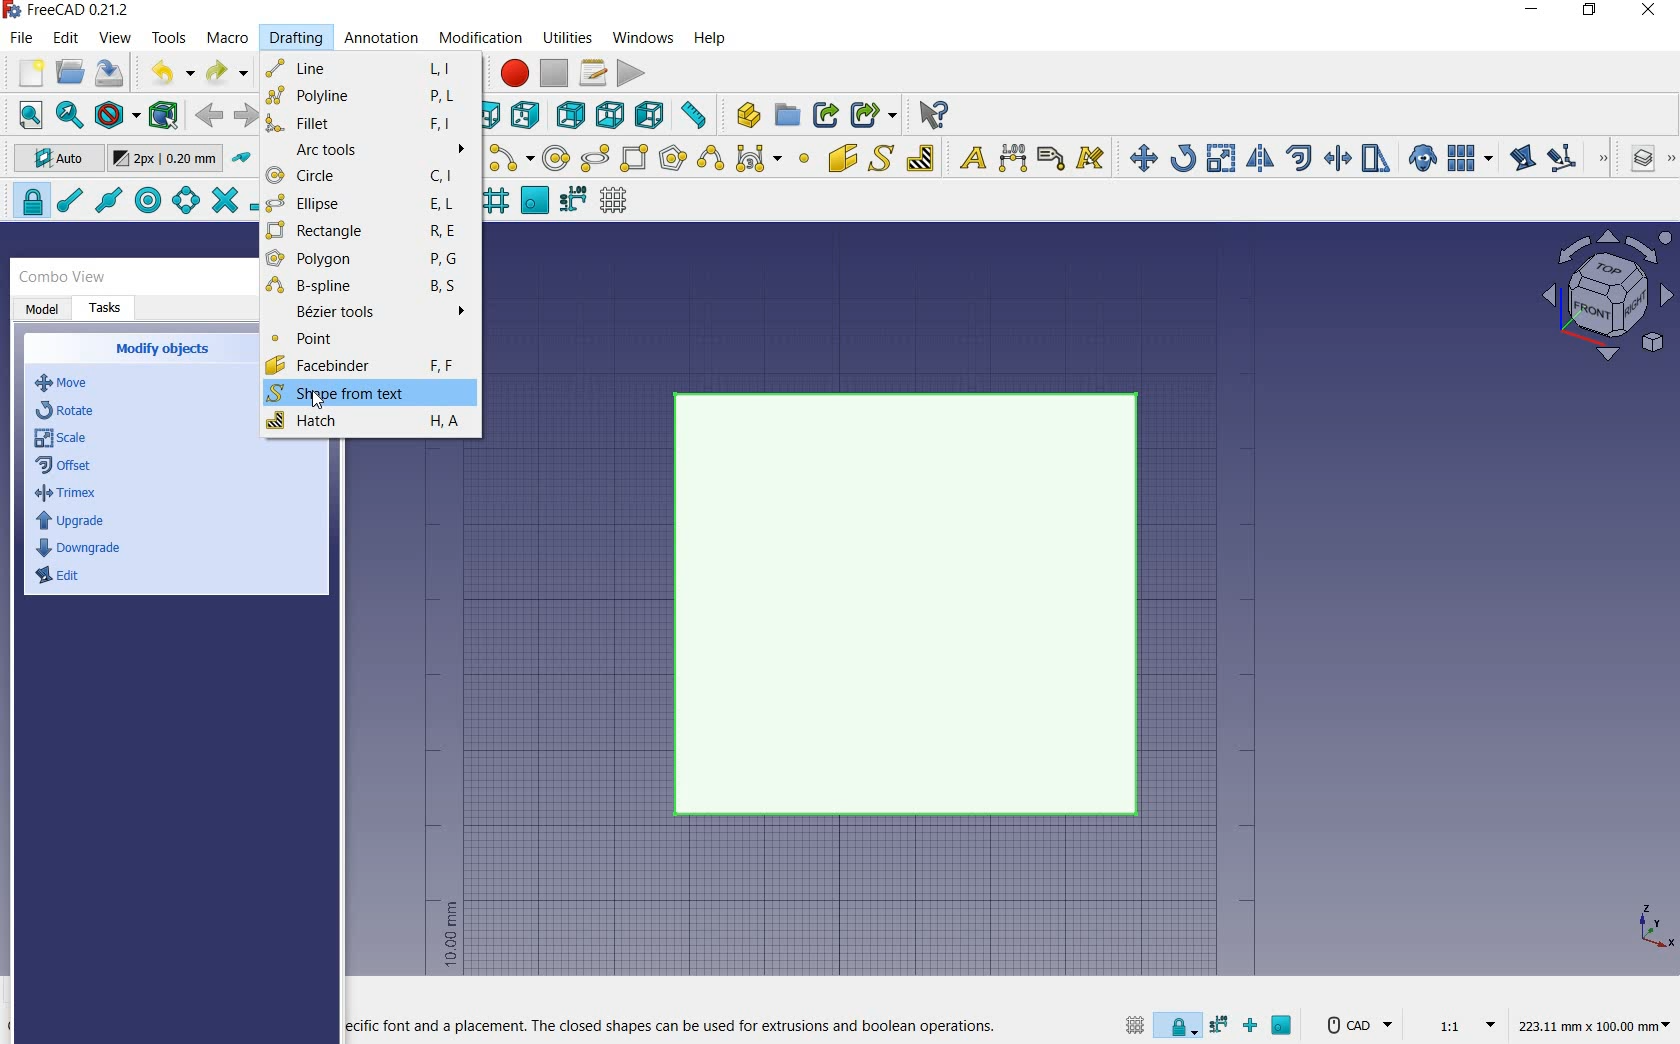 The width and height of the screenshot is (1680, 1044). Describe the element at coordinates (365, 204) in the screenshot. I see `ellipse` at that location.